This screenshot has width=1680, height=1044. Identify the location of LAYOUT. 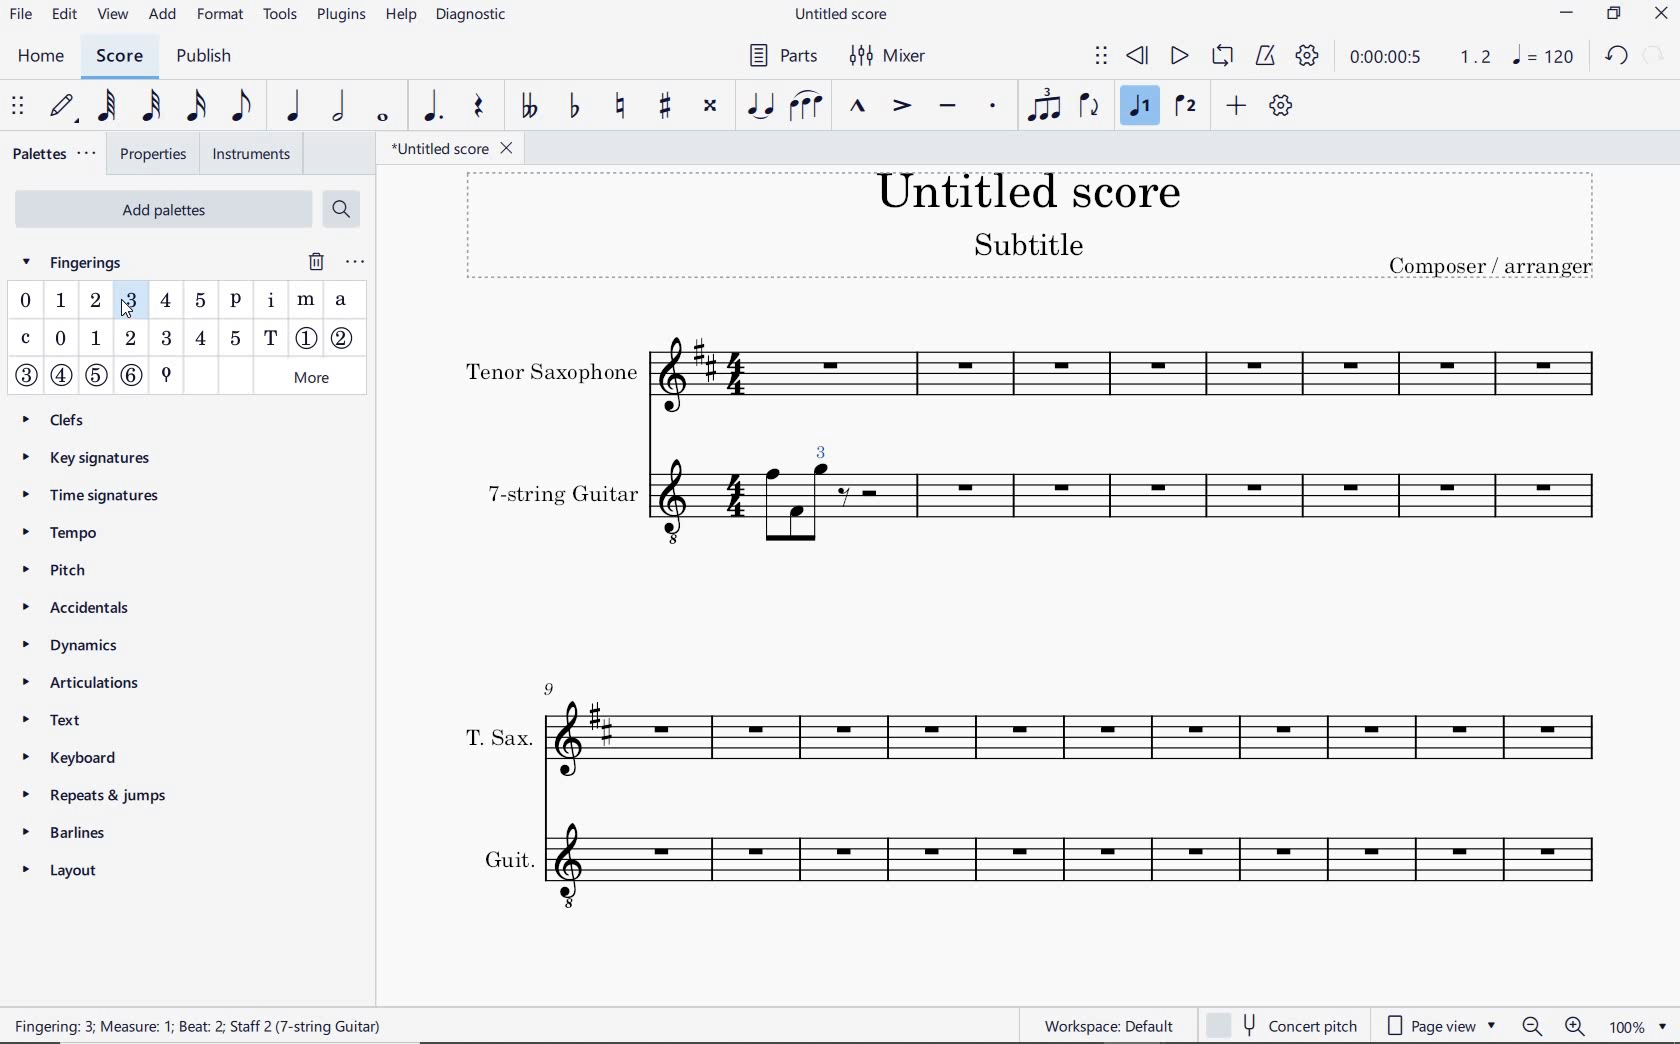
(67, 867).